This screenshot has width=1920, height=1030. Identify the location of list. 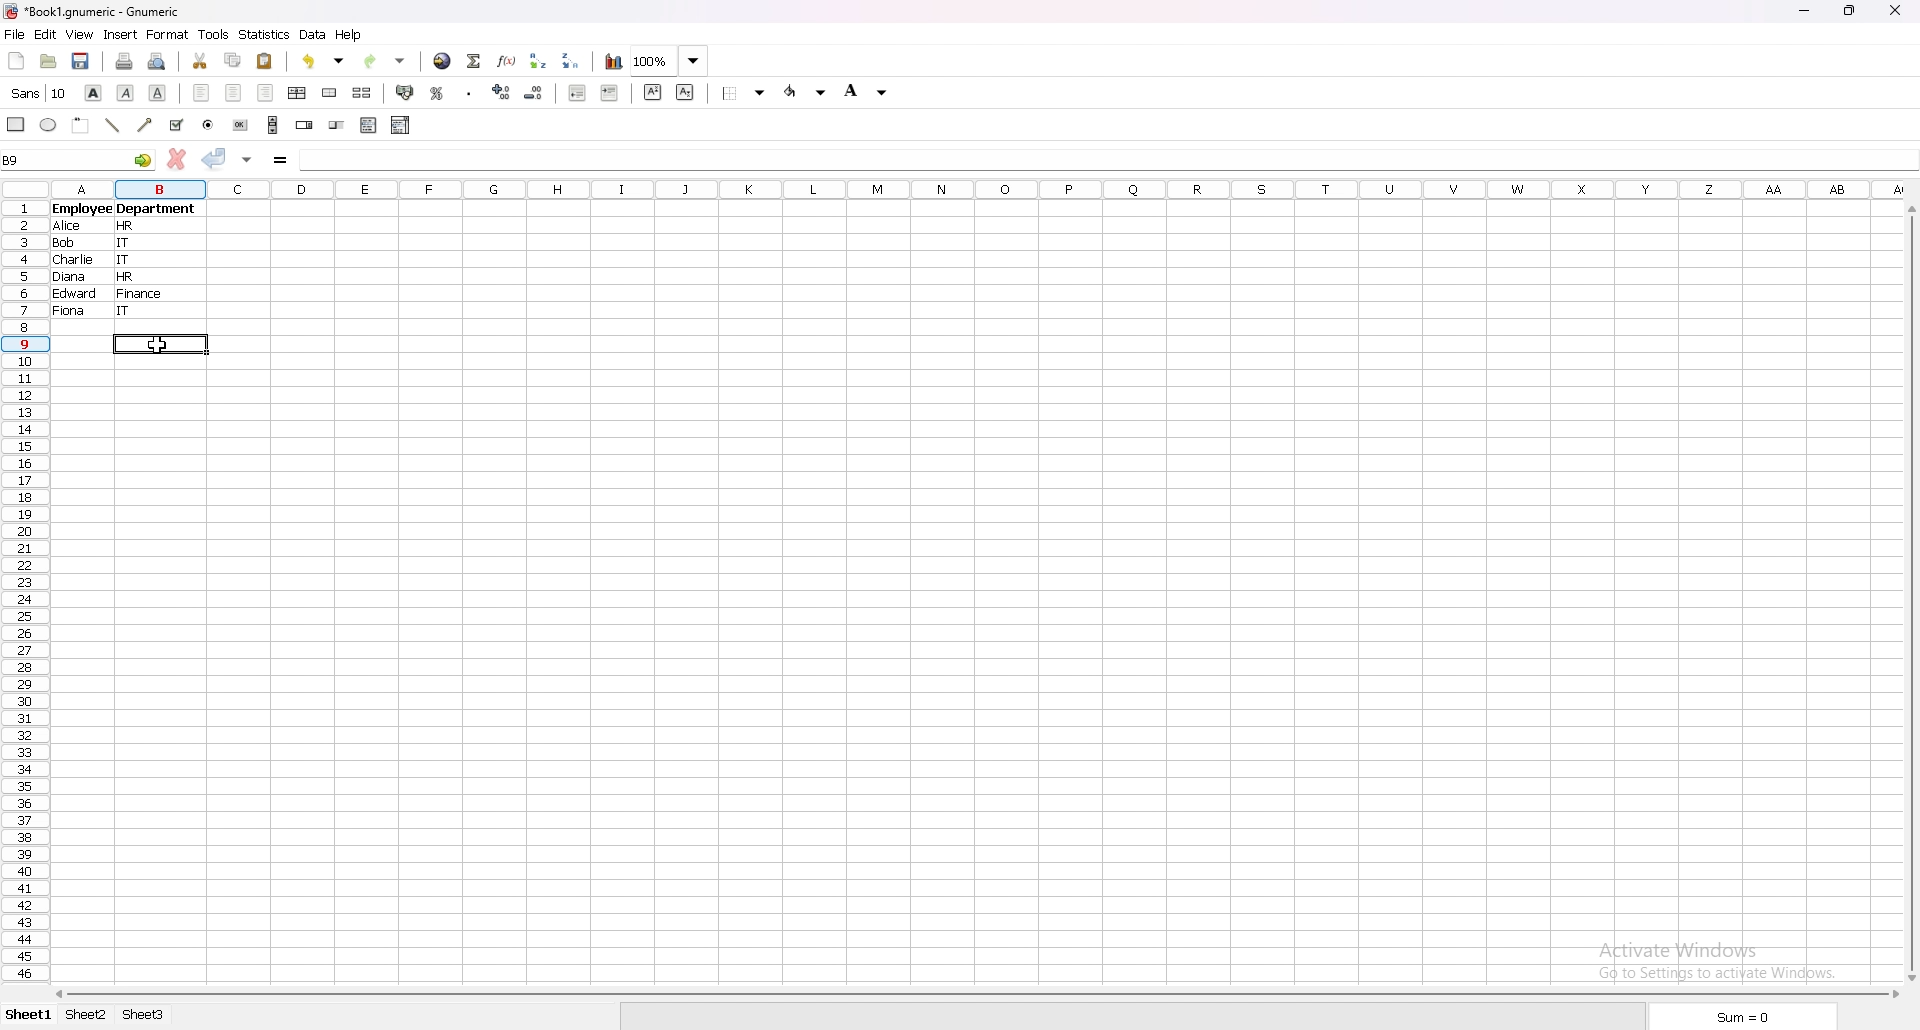
(369, 125).